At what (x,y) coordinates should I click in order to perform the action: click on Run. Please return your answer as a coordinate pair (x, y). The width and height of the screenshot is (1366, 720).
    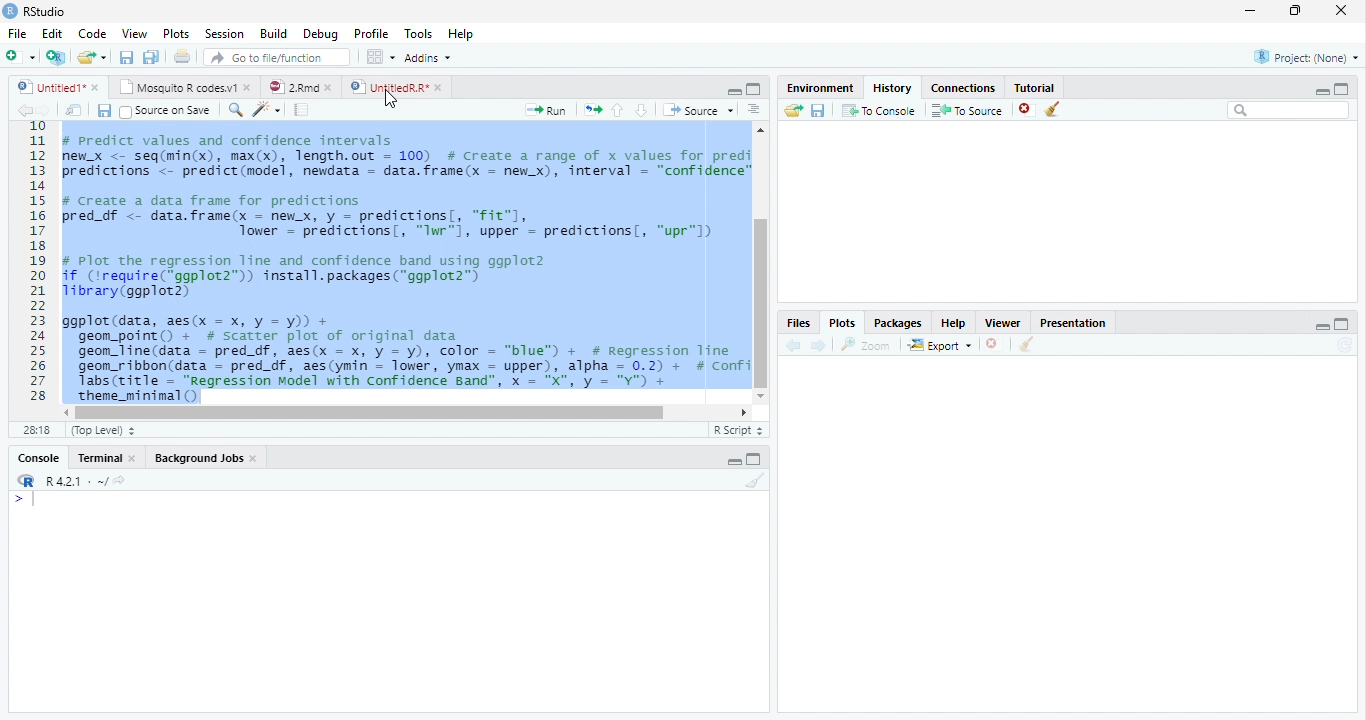
    Looking at the image, I should click on (544, 111).